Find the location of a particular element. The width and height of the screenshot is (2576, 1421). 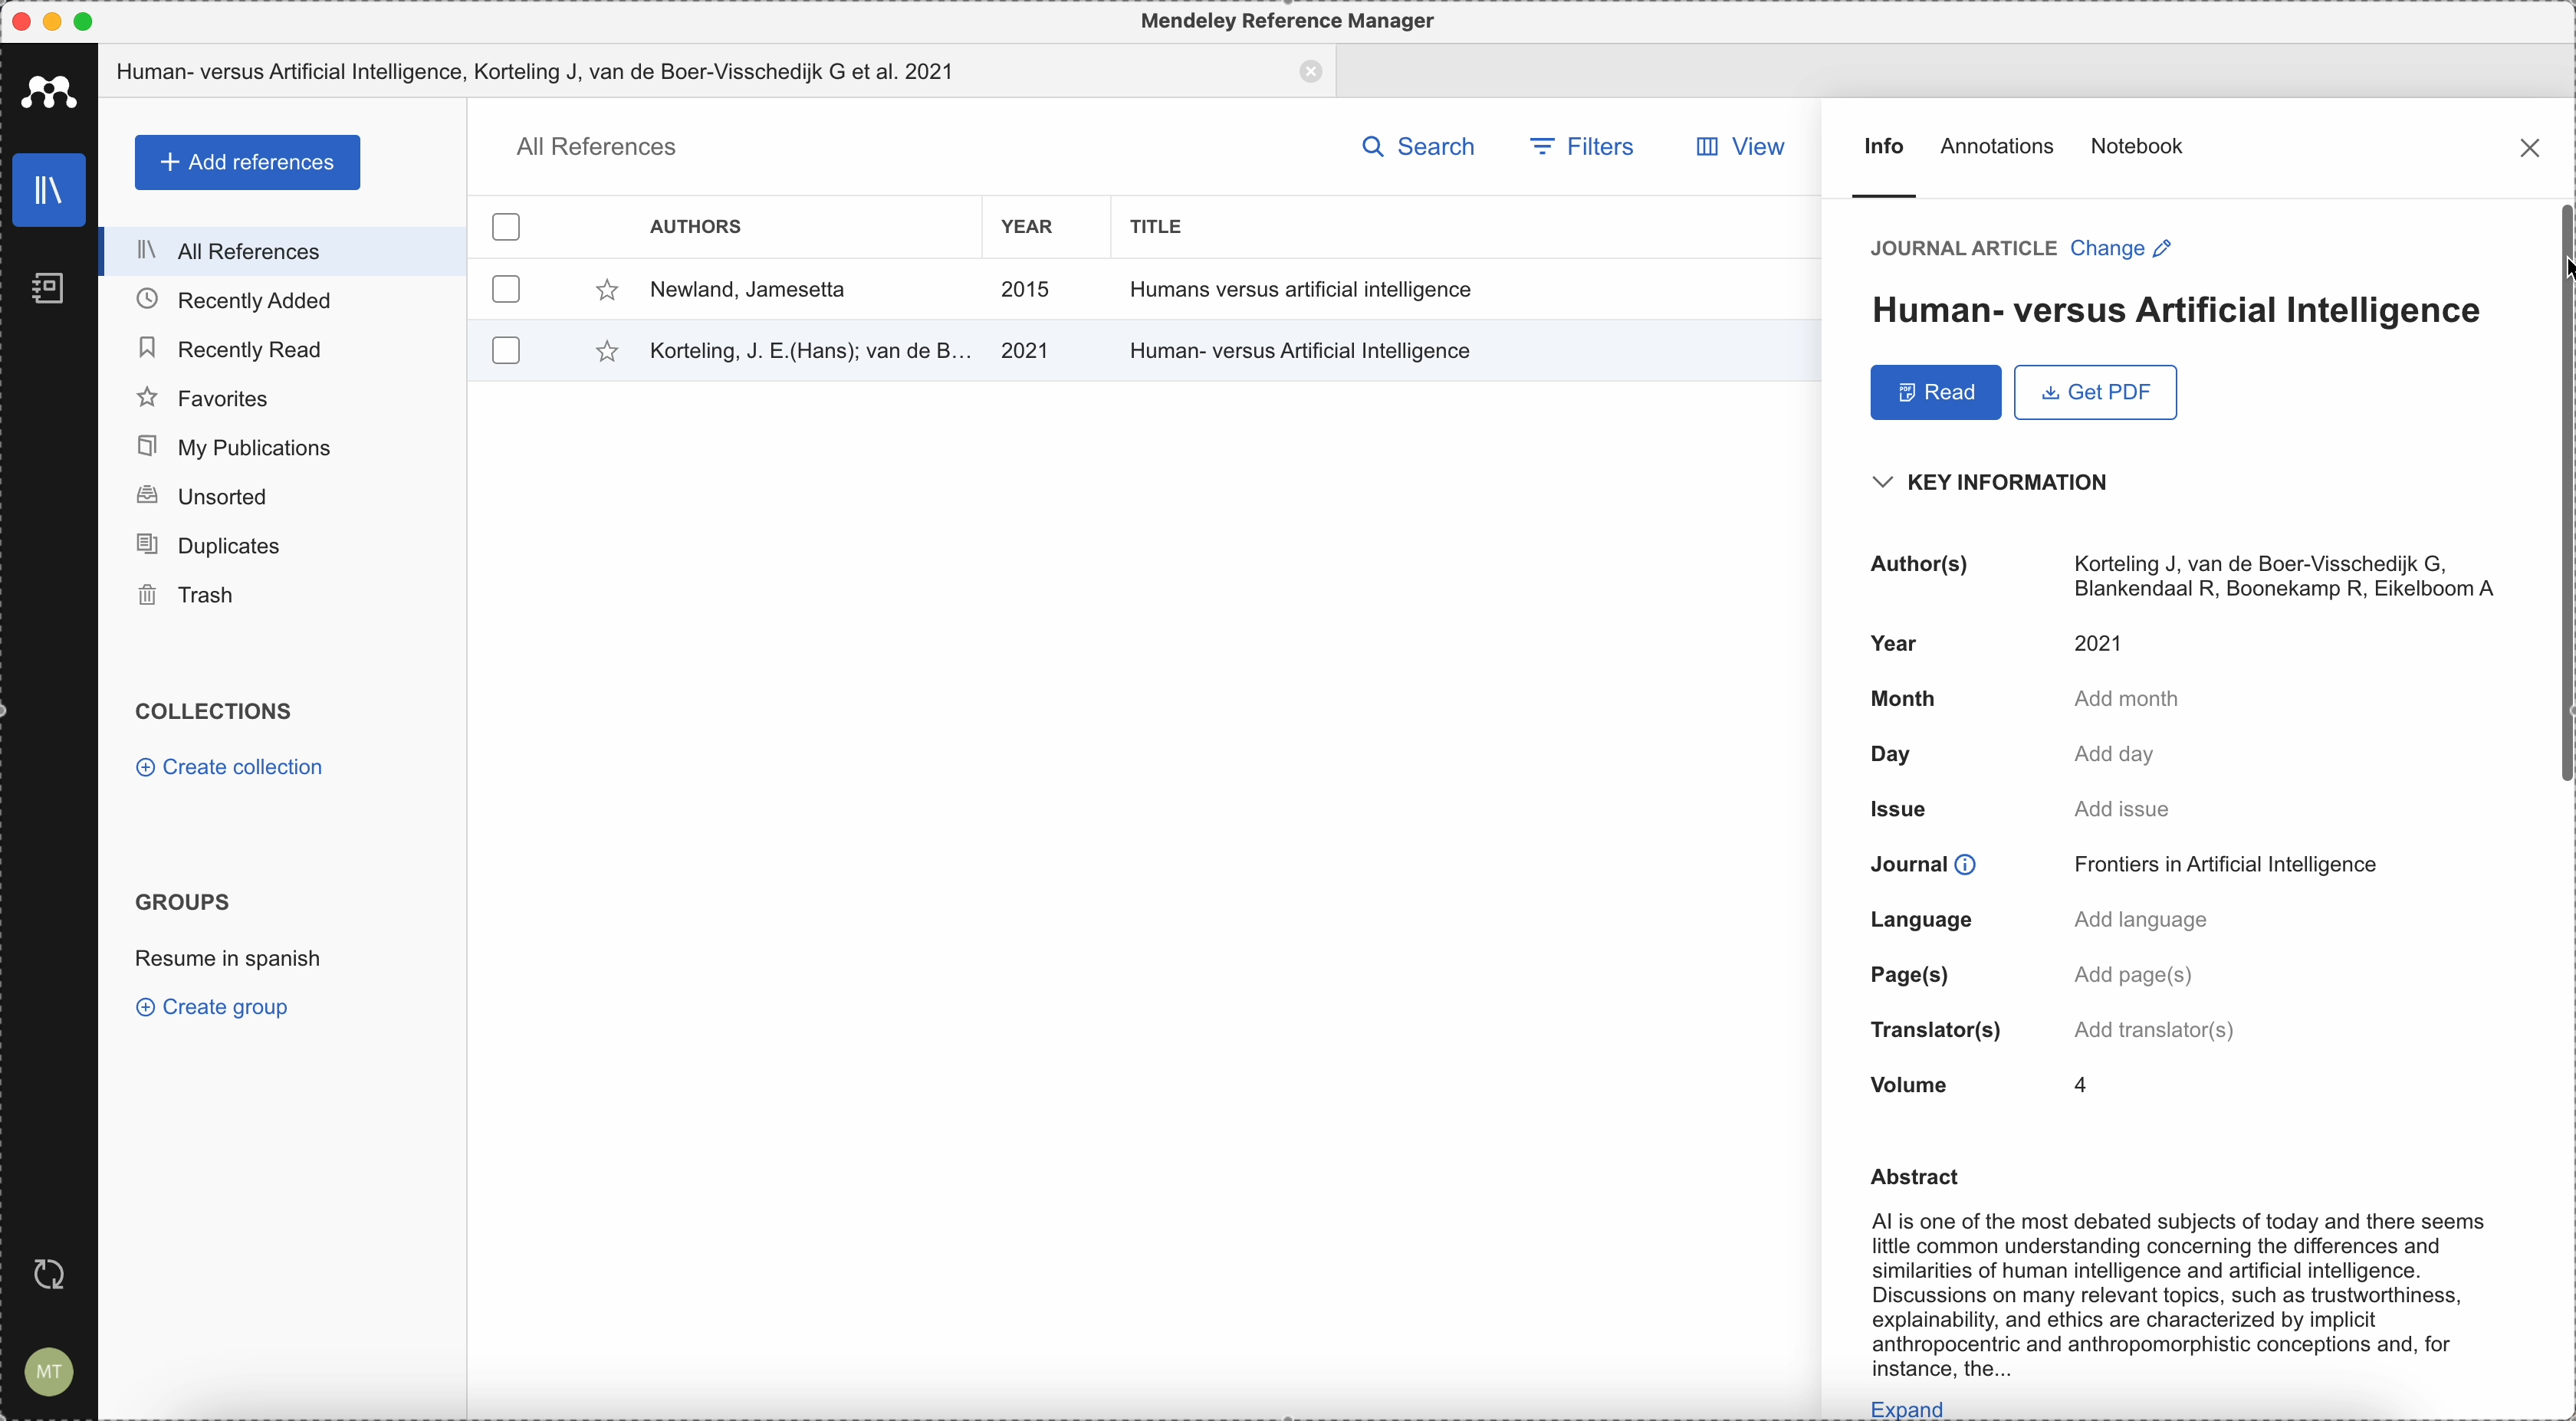

annotations is located at coordinates (2001, 150).